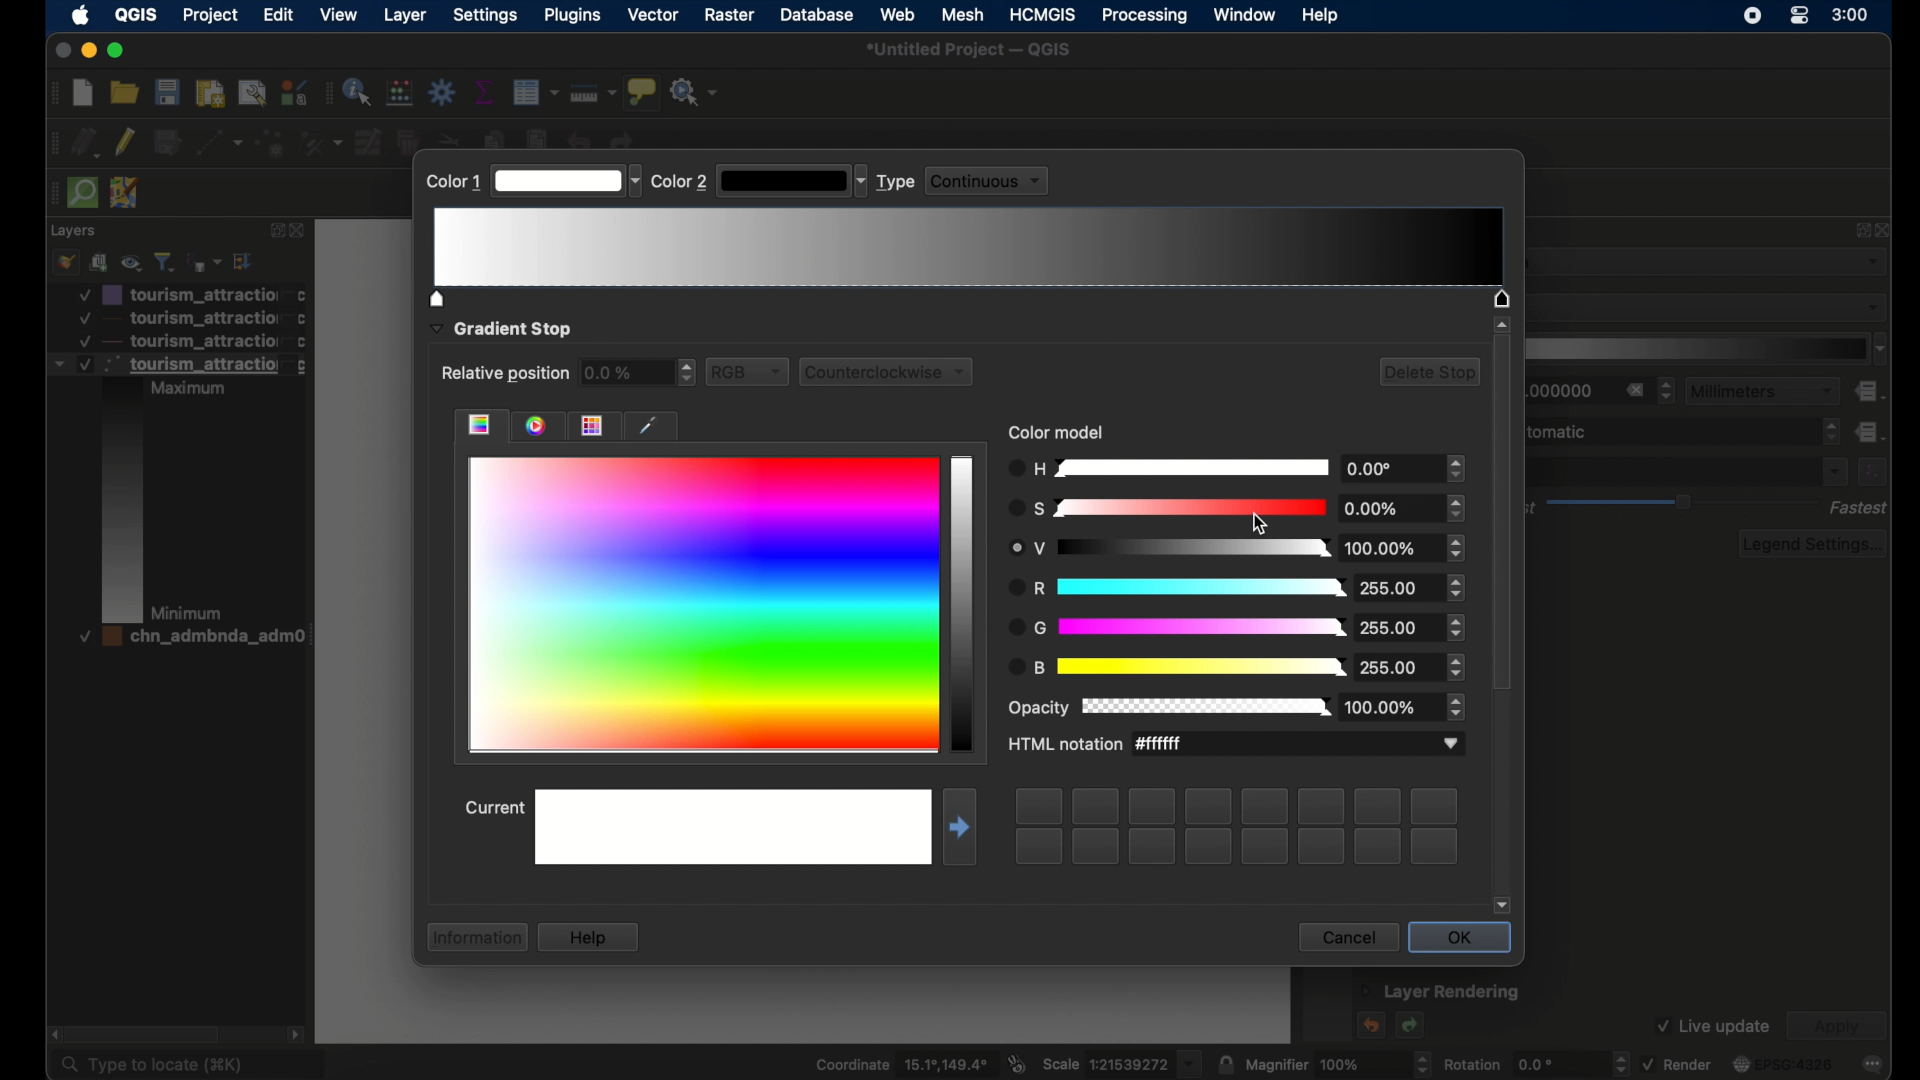 The width and height of the screenshot is (1920, 1080). Describe the element at coordinates (1873, 472) in the screenshot. I see `expression builder` at that location.